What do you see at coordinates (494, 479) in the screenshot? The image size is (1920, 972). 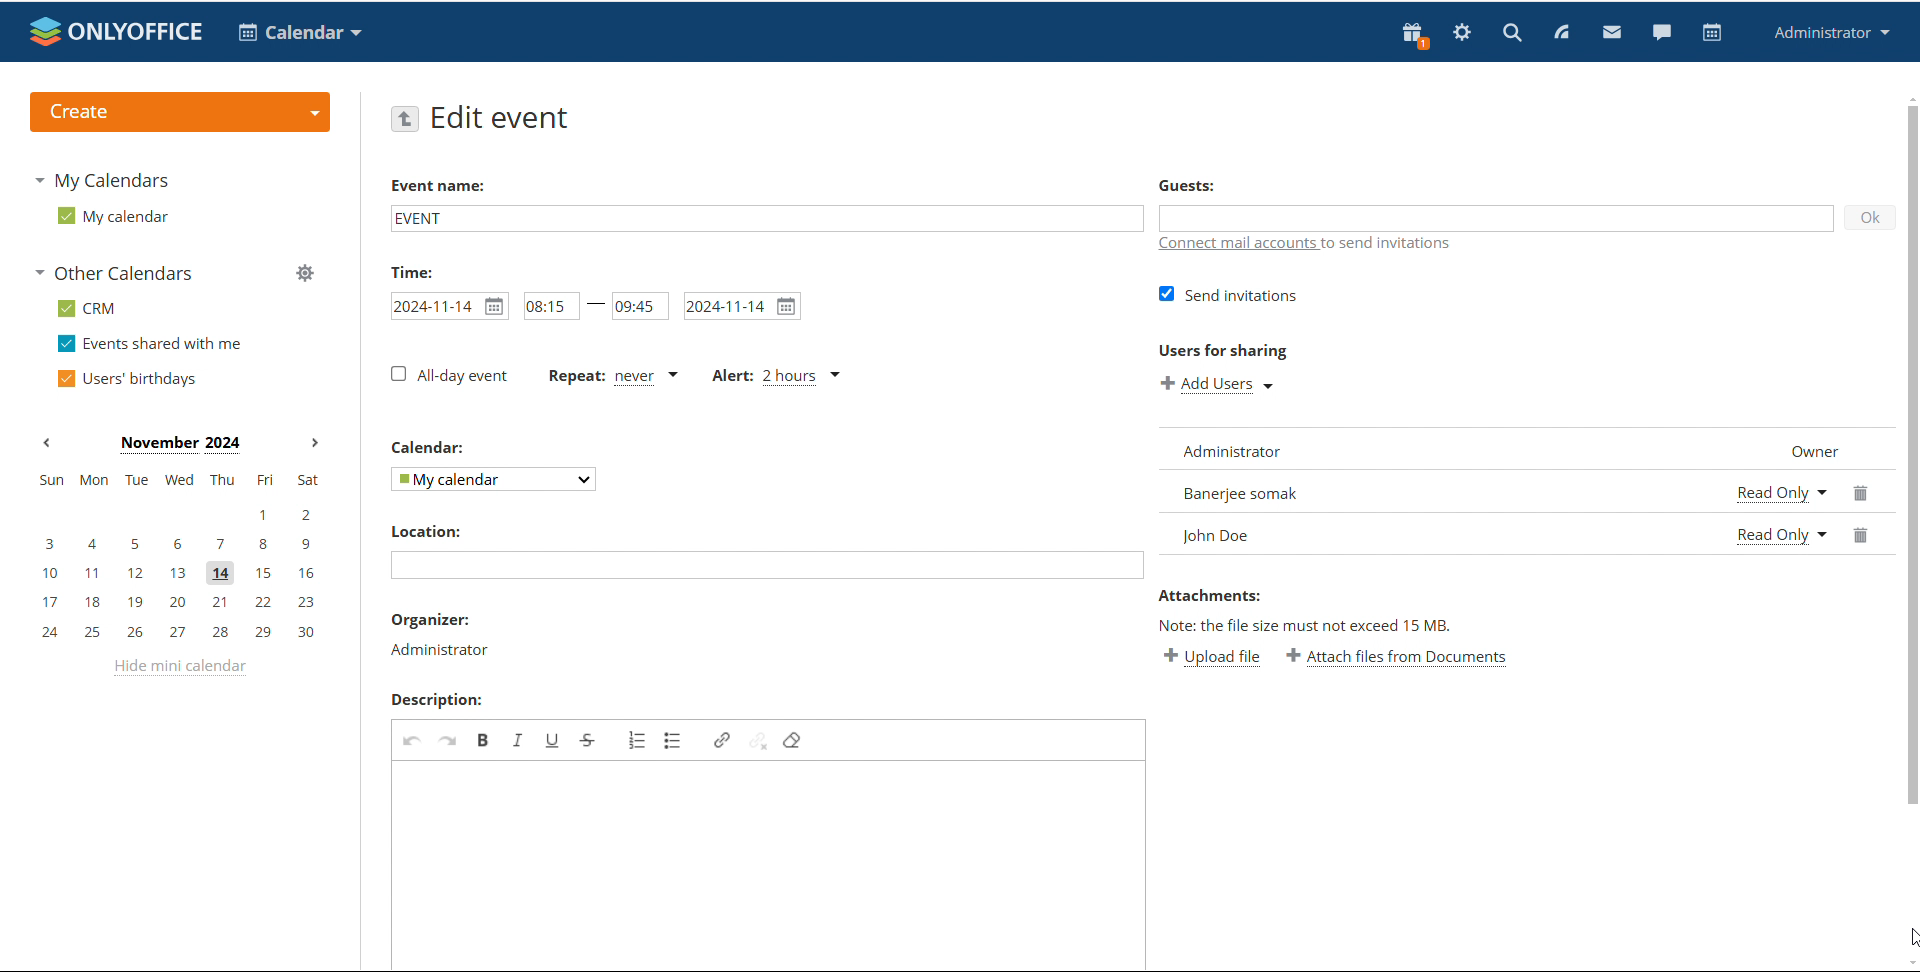 I see `select calendar` at bounding box center [494, 479].